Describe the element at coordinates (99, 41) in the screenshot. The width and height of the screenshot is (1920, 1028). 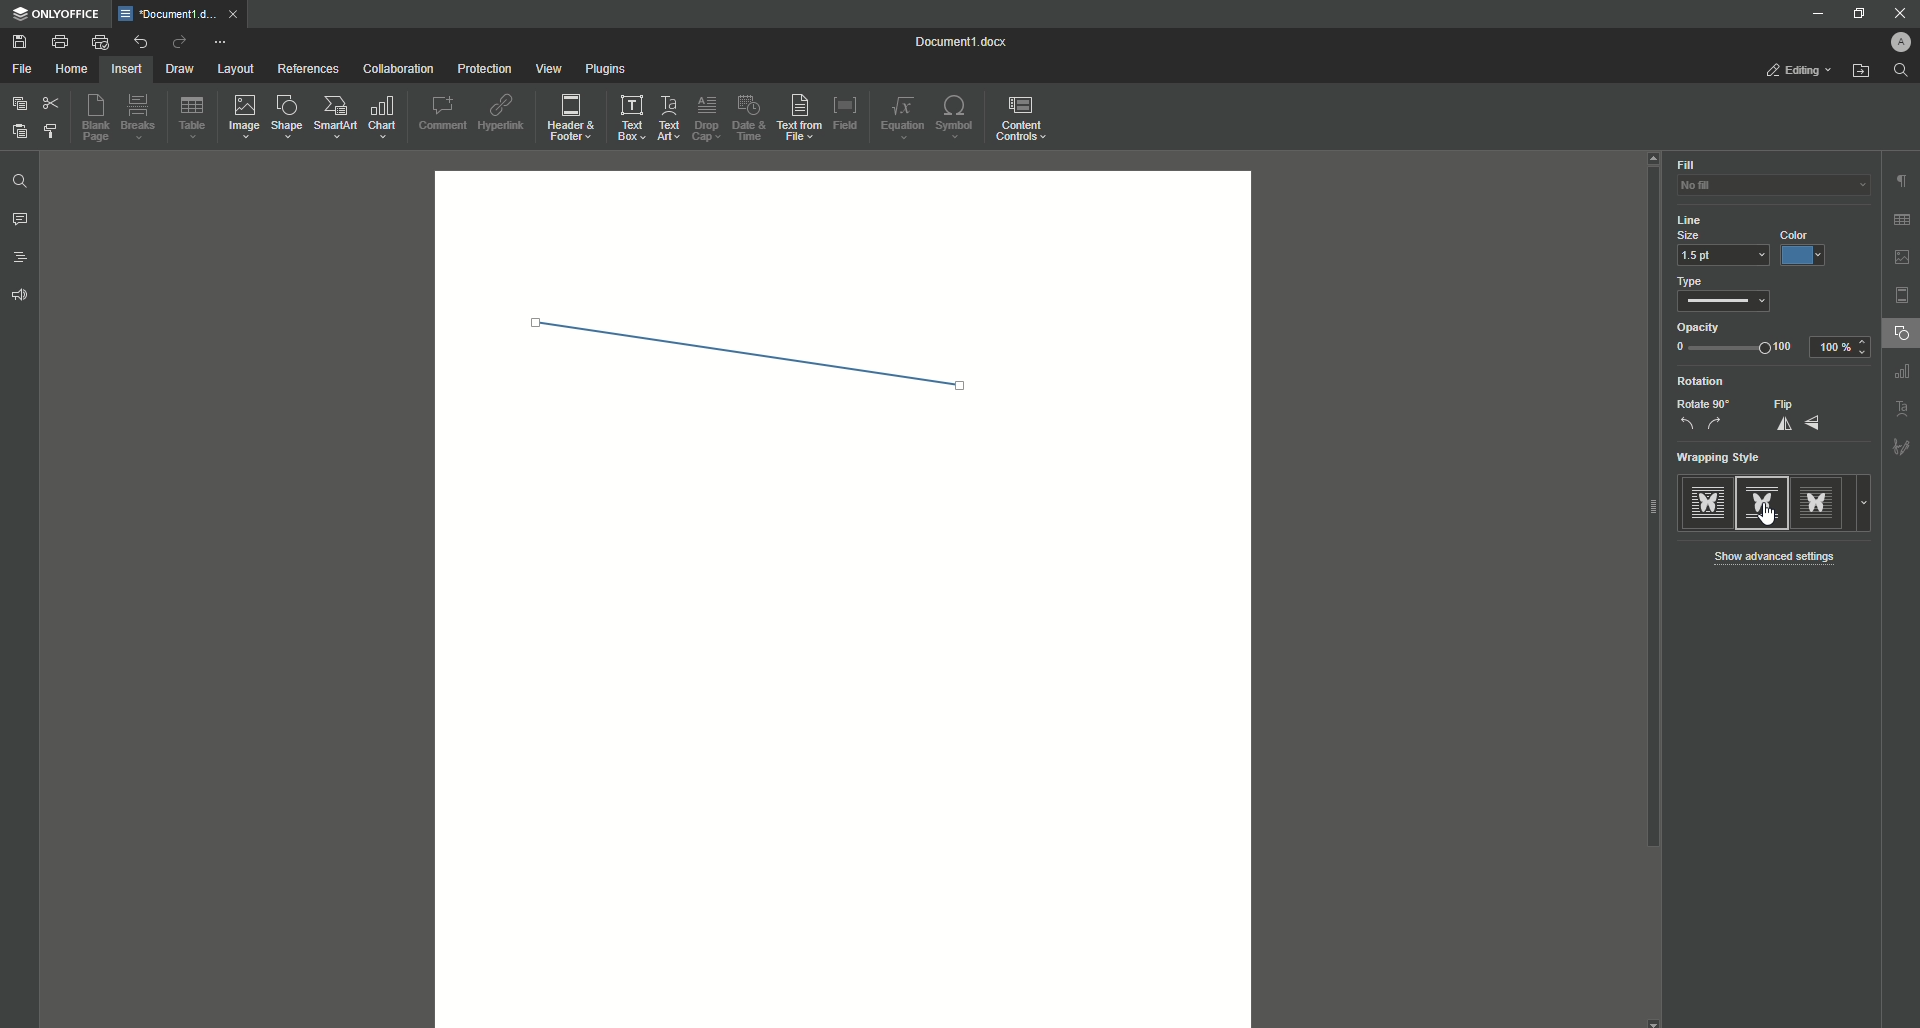
I see `Quick Print` at that location.